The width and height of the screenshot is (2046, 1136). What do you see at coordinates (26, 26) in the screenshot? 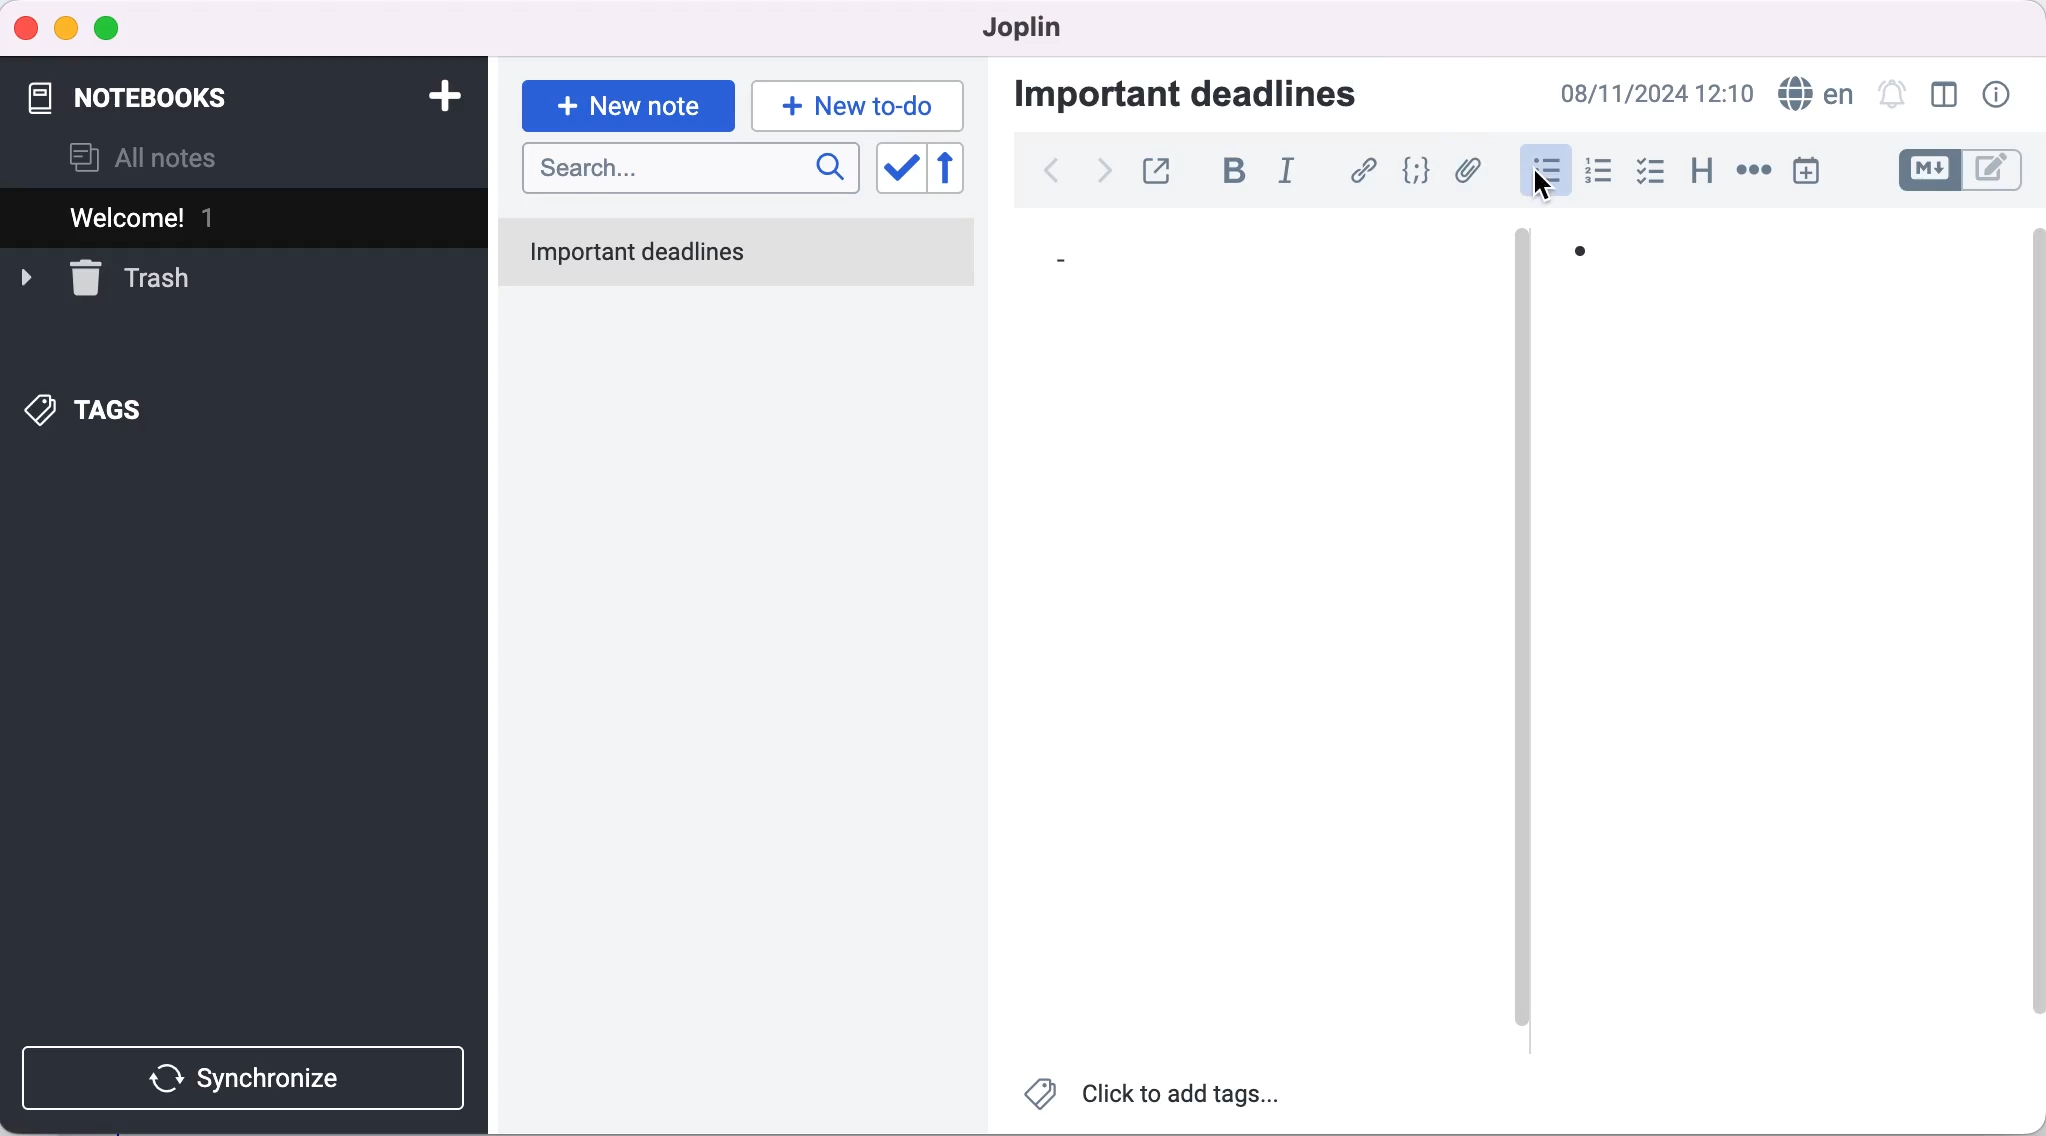
I see `close` at bounding box center [26, 26].